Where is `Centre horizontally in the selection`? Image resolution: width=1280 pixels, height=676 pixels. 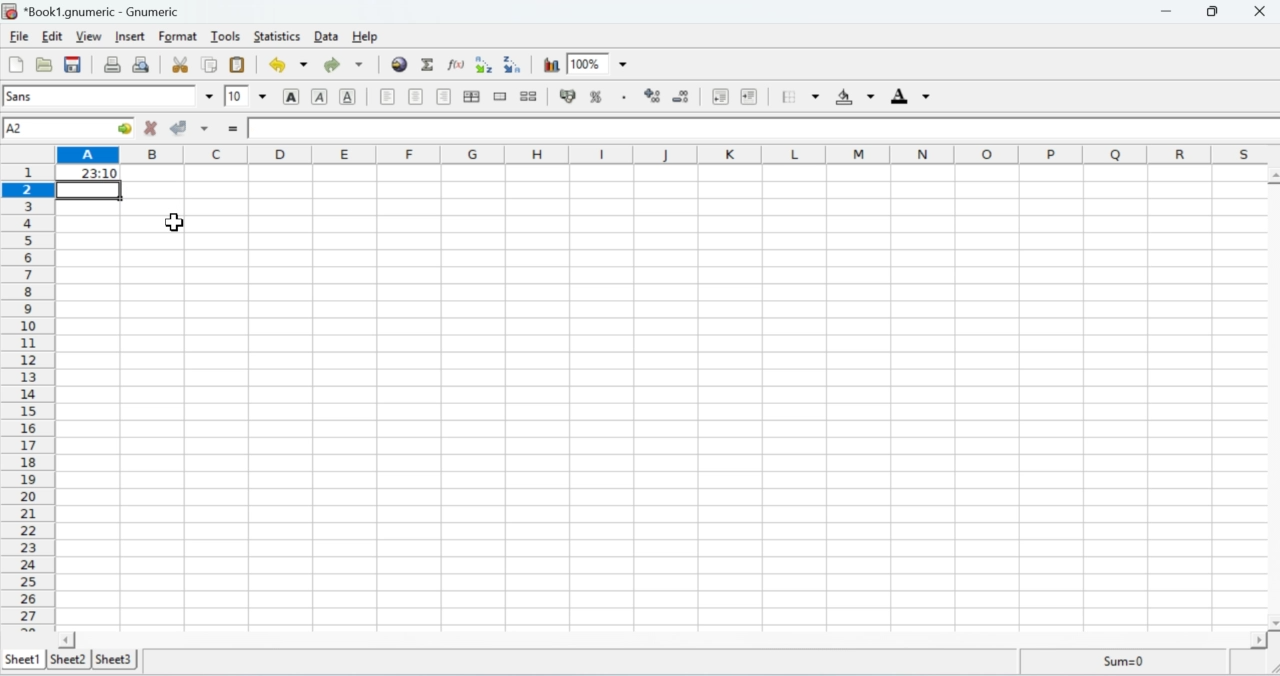
Centre horizontally in the selection is located at coordinates (474, 98).